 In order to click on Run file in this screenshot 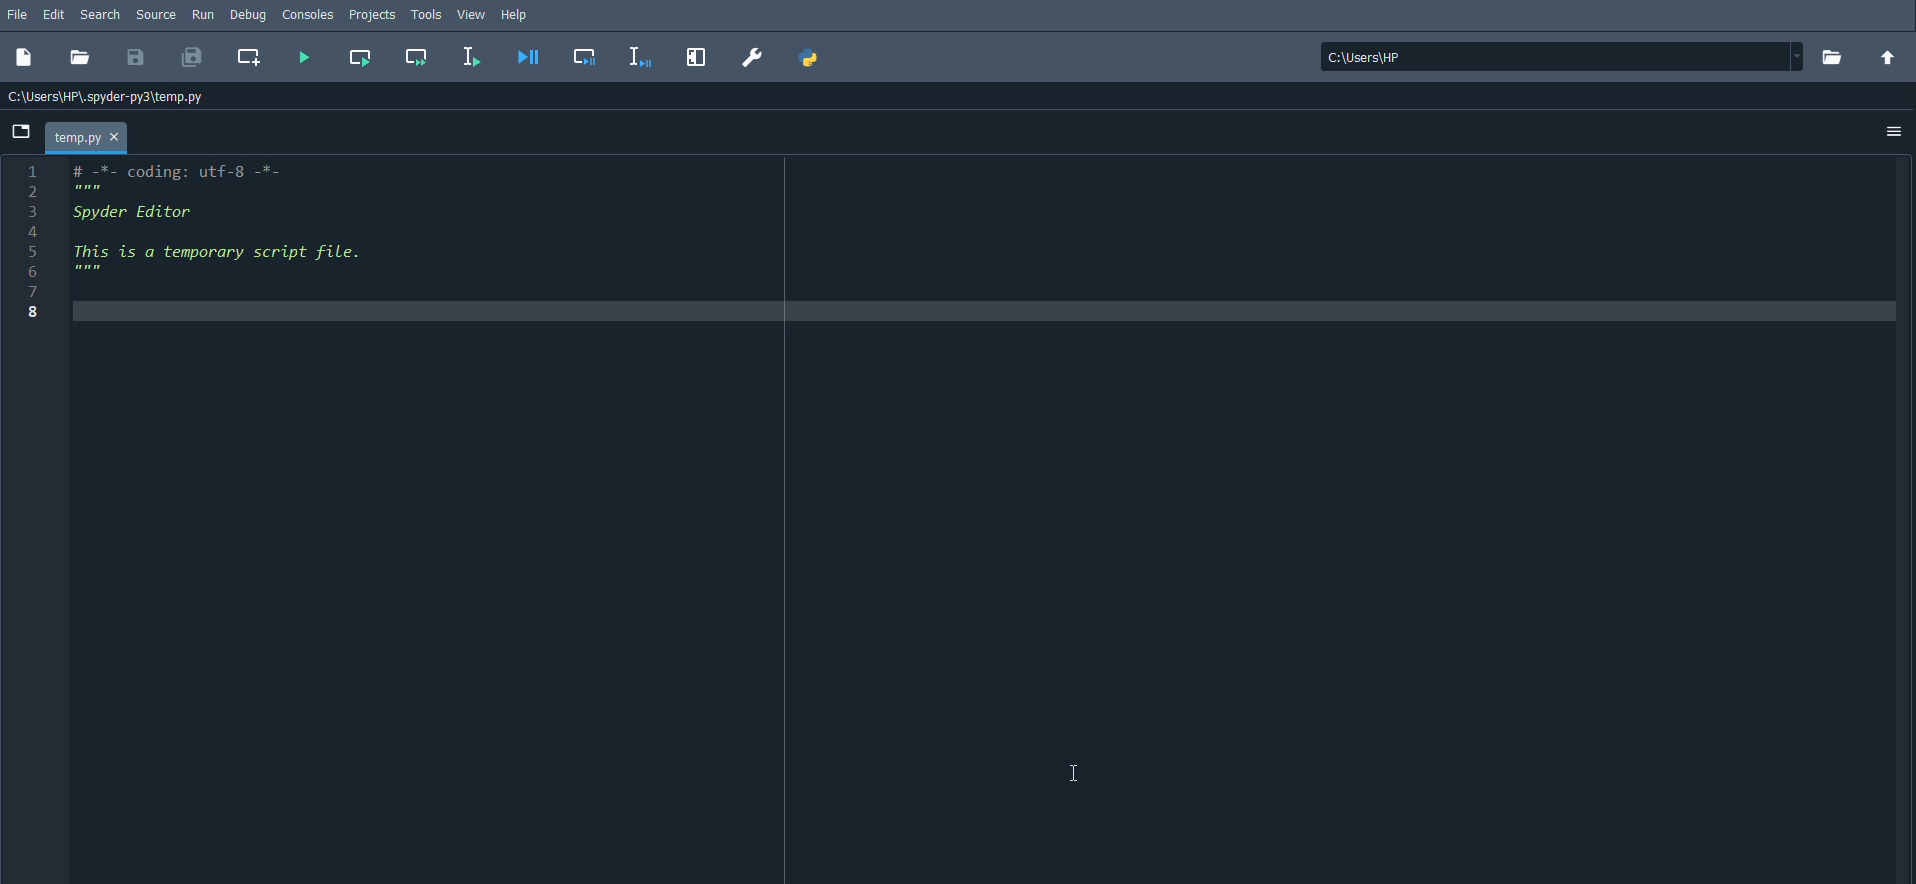, I will do `click(304, 59)`.